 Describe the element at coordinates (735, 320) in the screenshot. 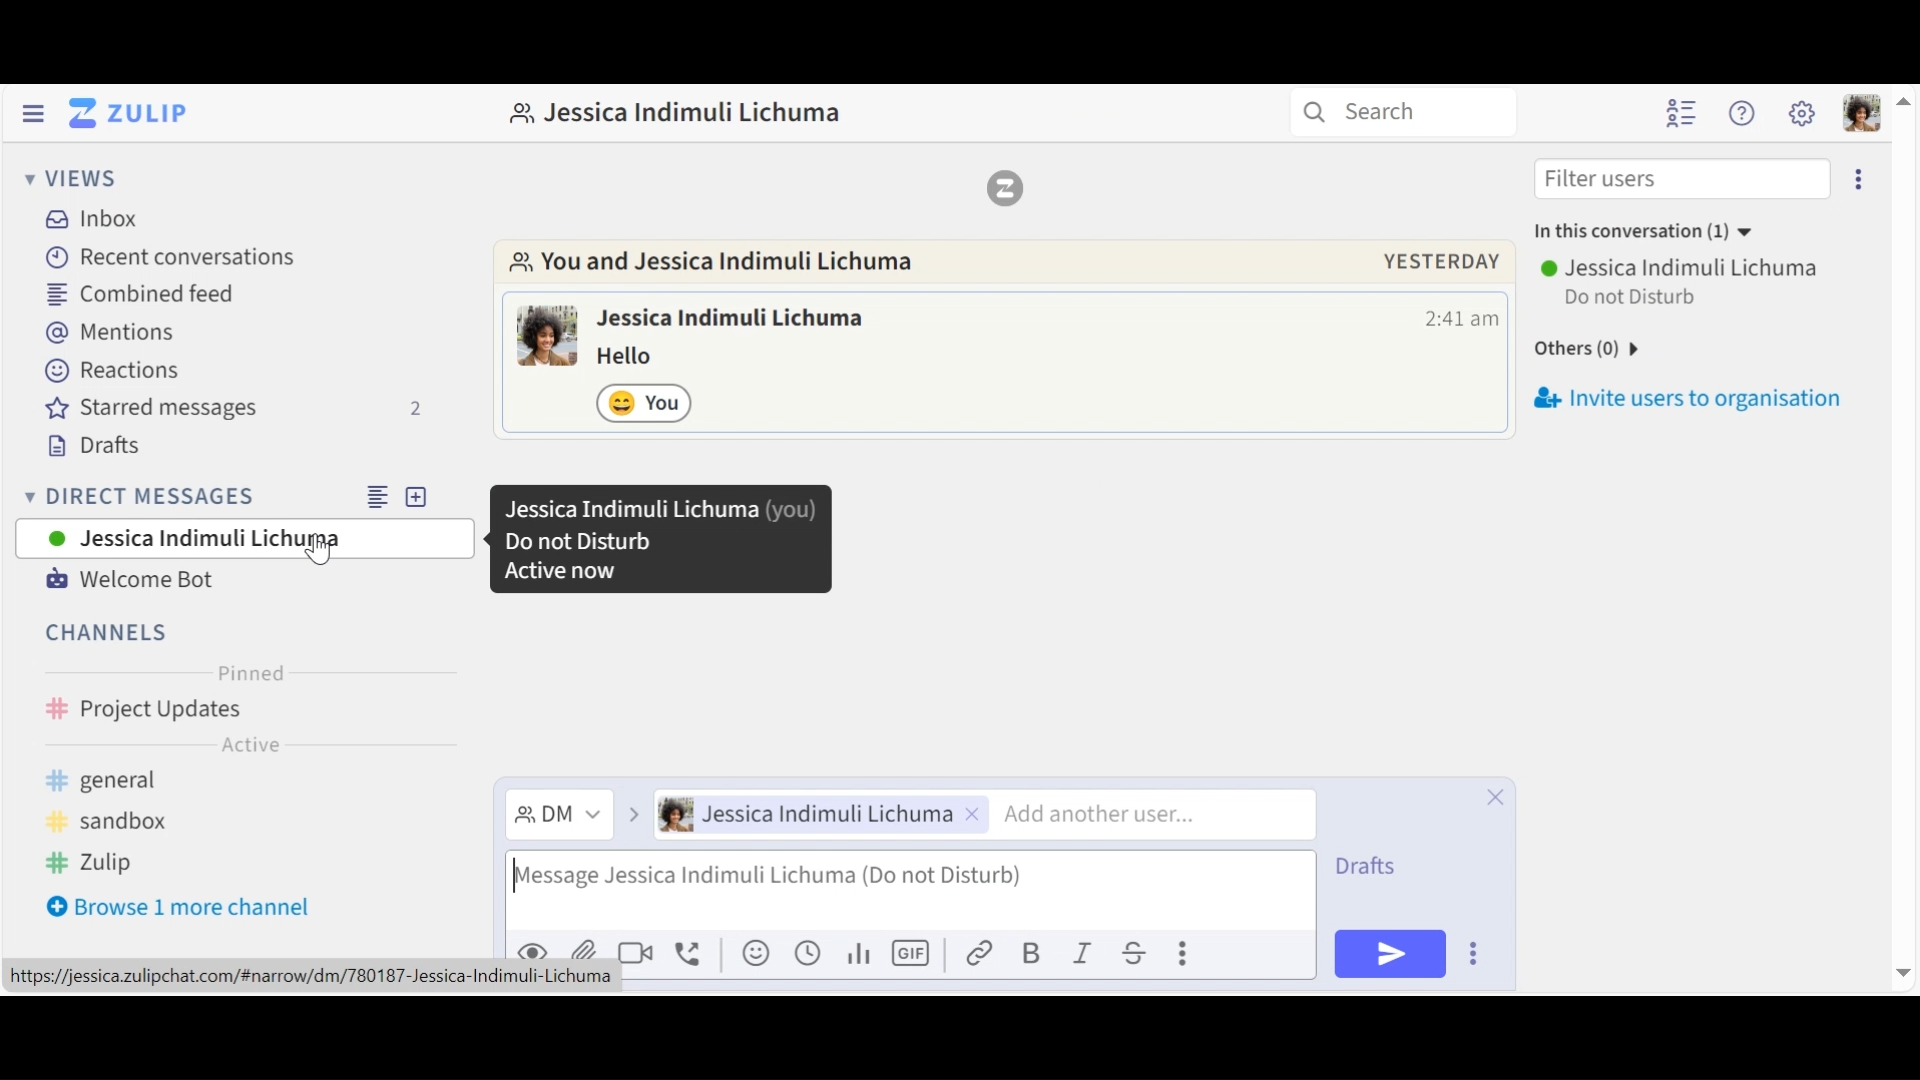

I see `View user card` at that location.